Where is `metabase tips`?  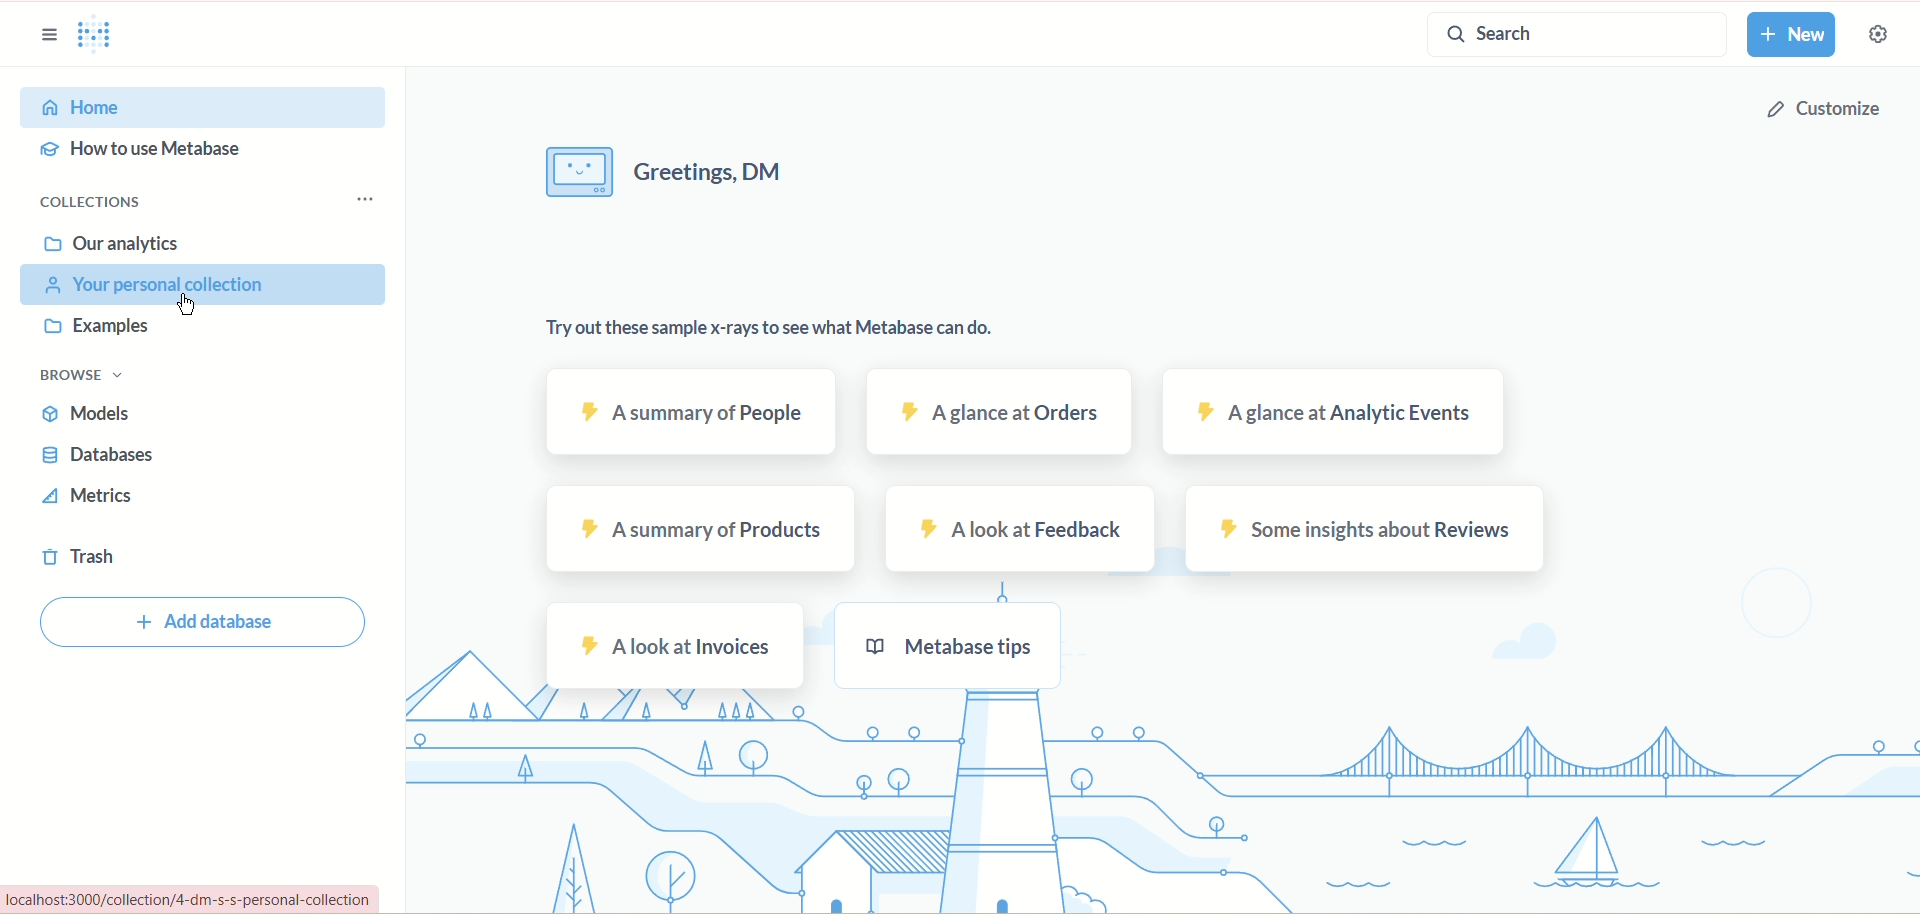
metabase tips is located at coordinates (949, 645).